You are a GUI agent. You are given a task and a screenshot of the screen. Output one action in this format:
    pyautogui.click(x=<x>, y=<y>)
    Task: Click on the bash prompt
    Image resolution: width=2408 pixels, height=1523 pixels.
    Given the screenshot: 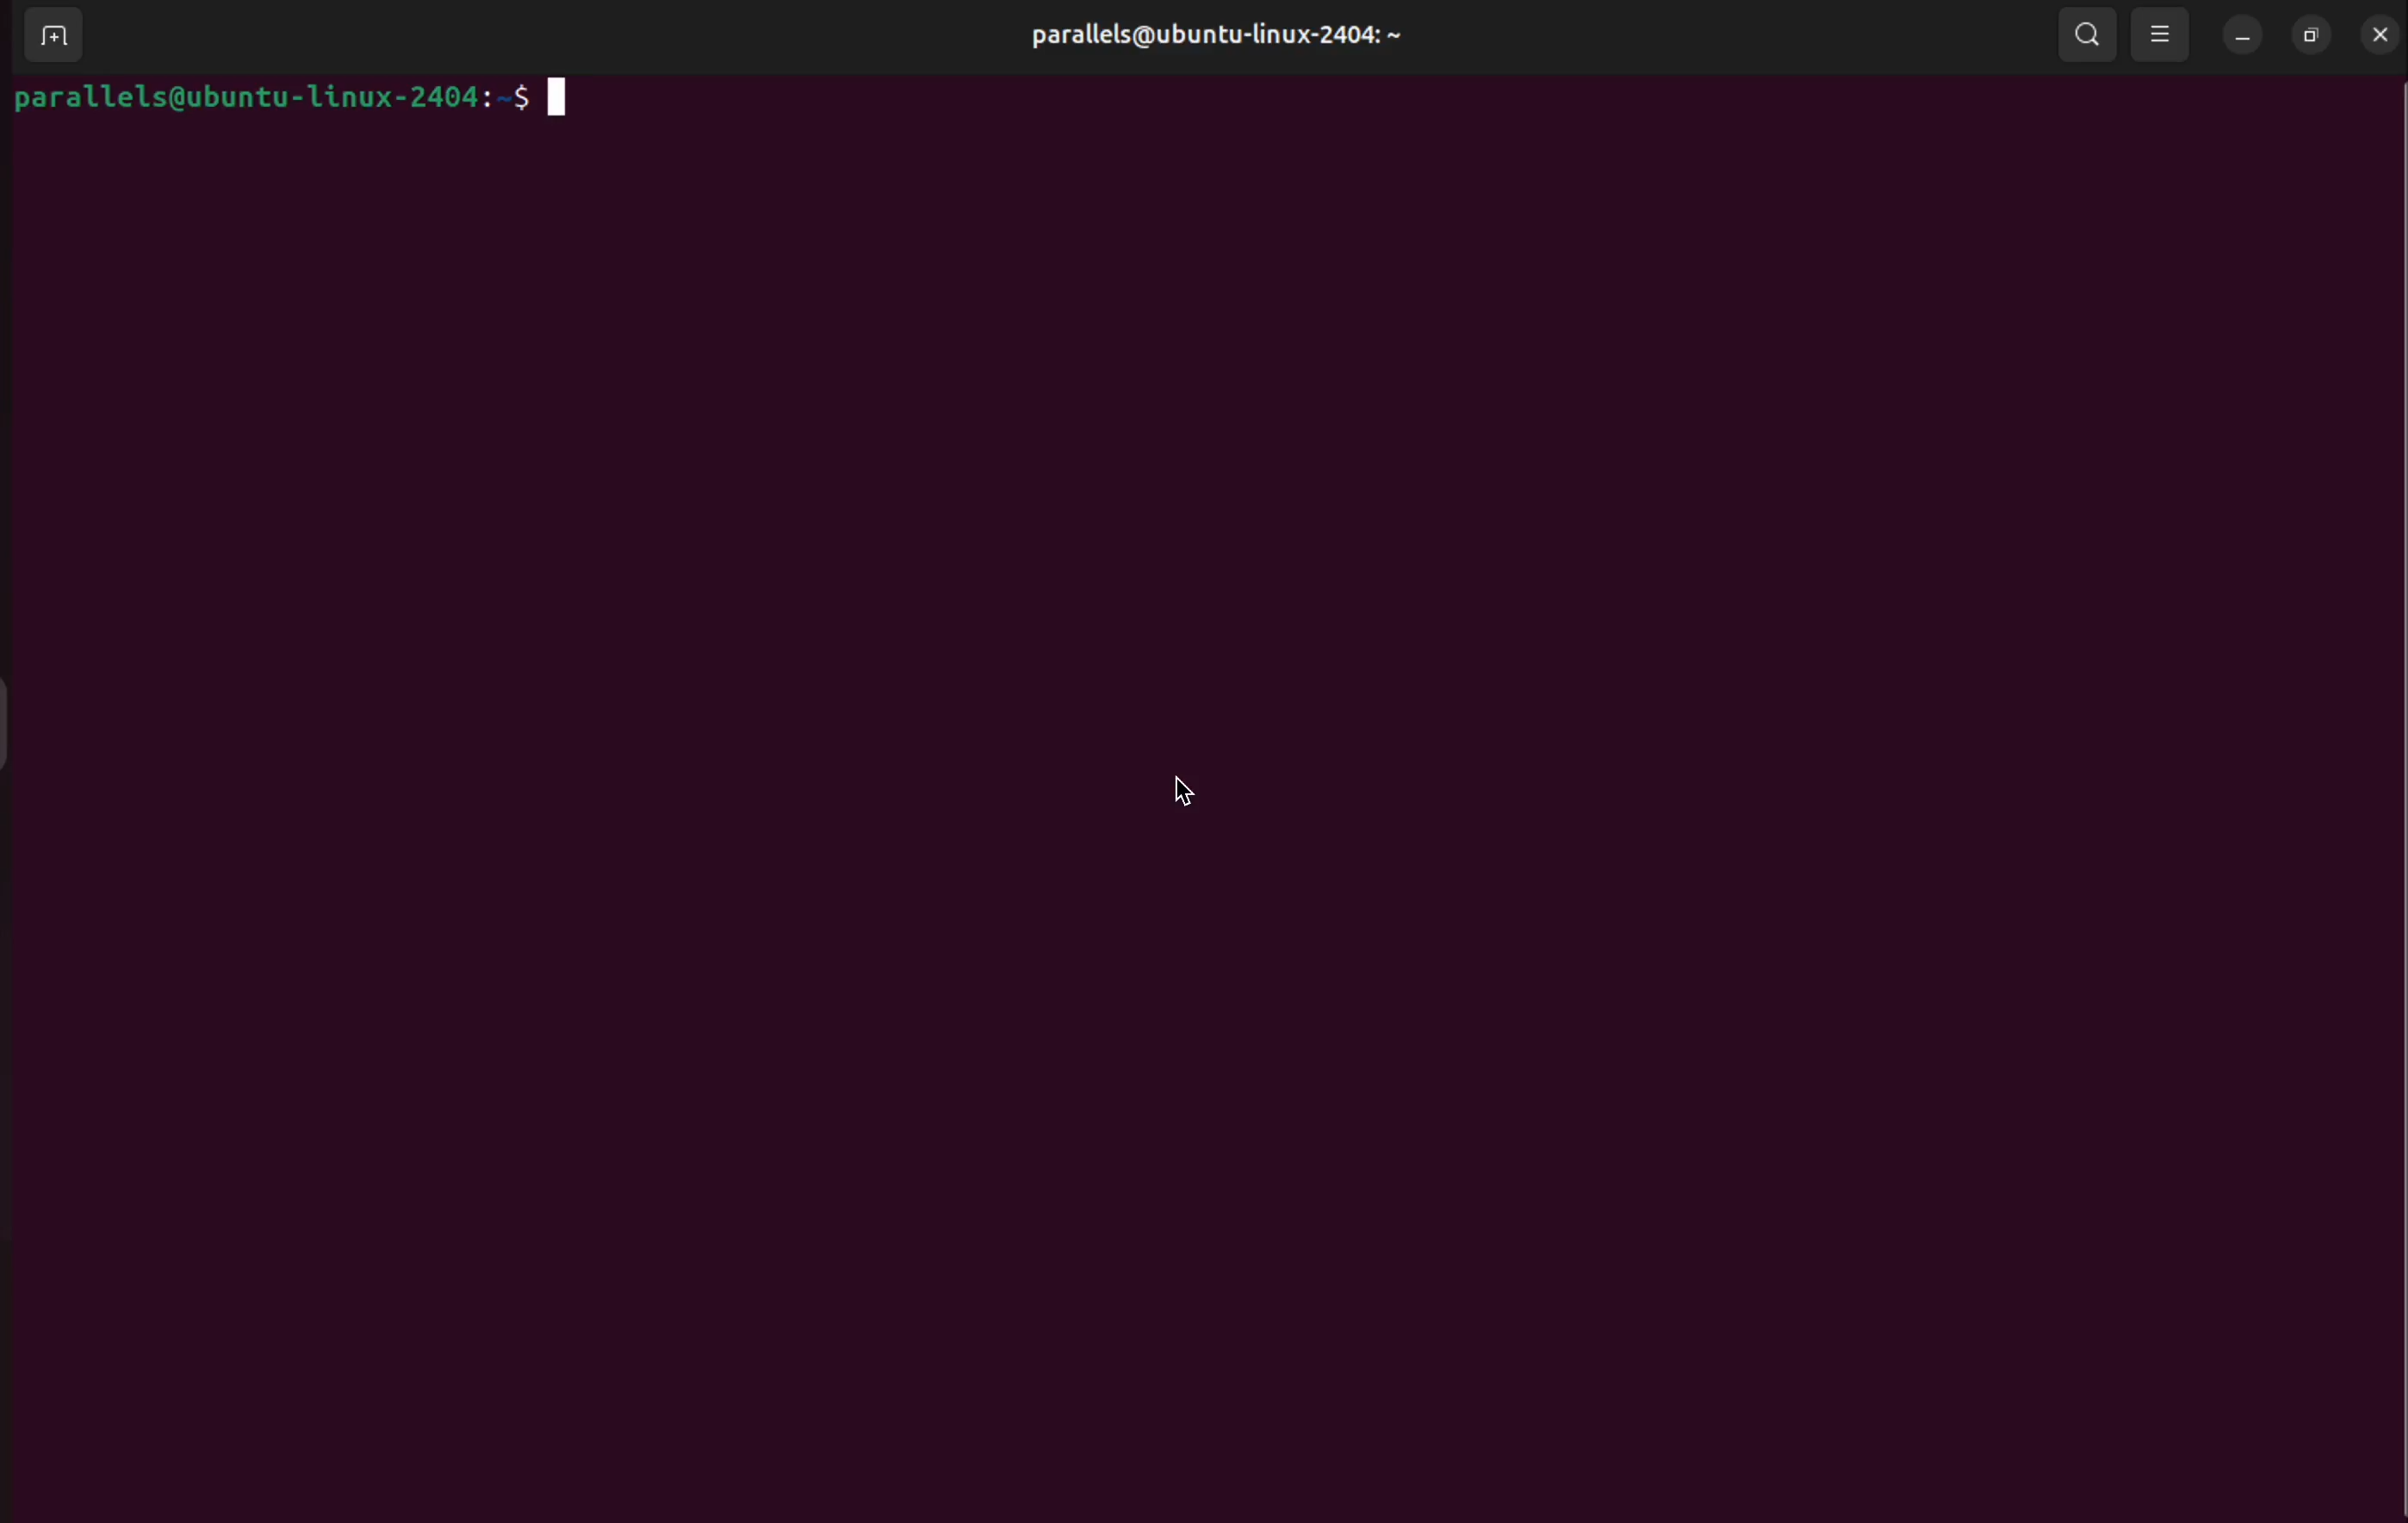 What is the action you would take?
    pyautogui.click(x=311, y=103)
    